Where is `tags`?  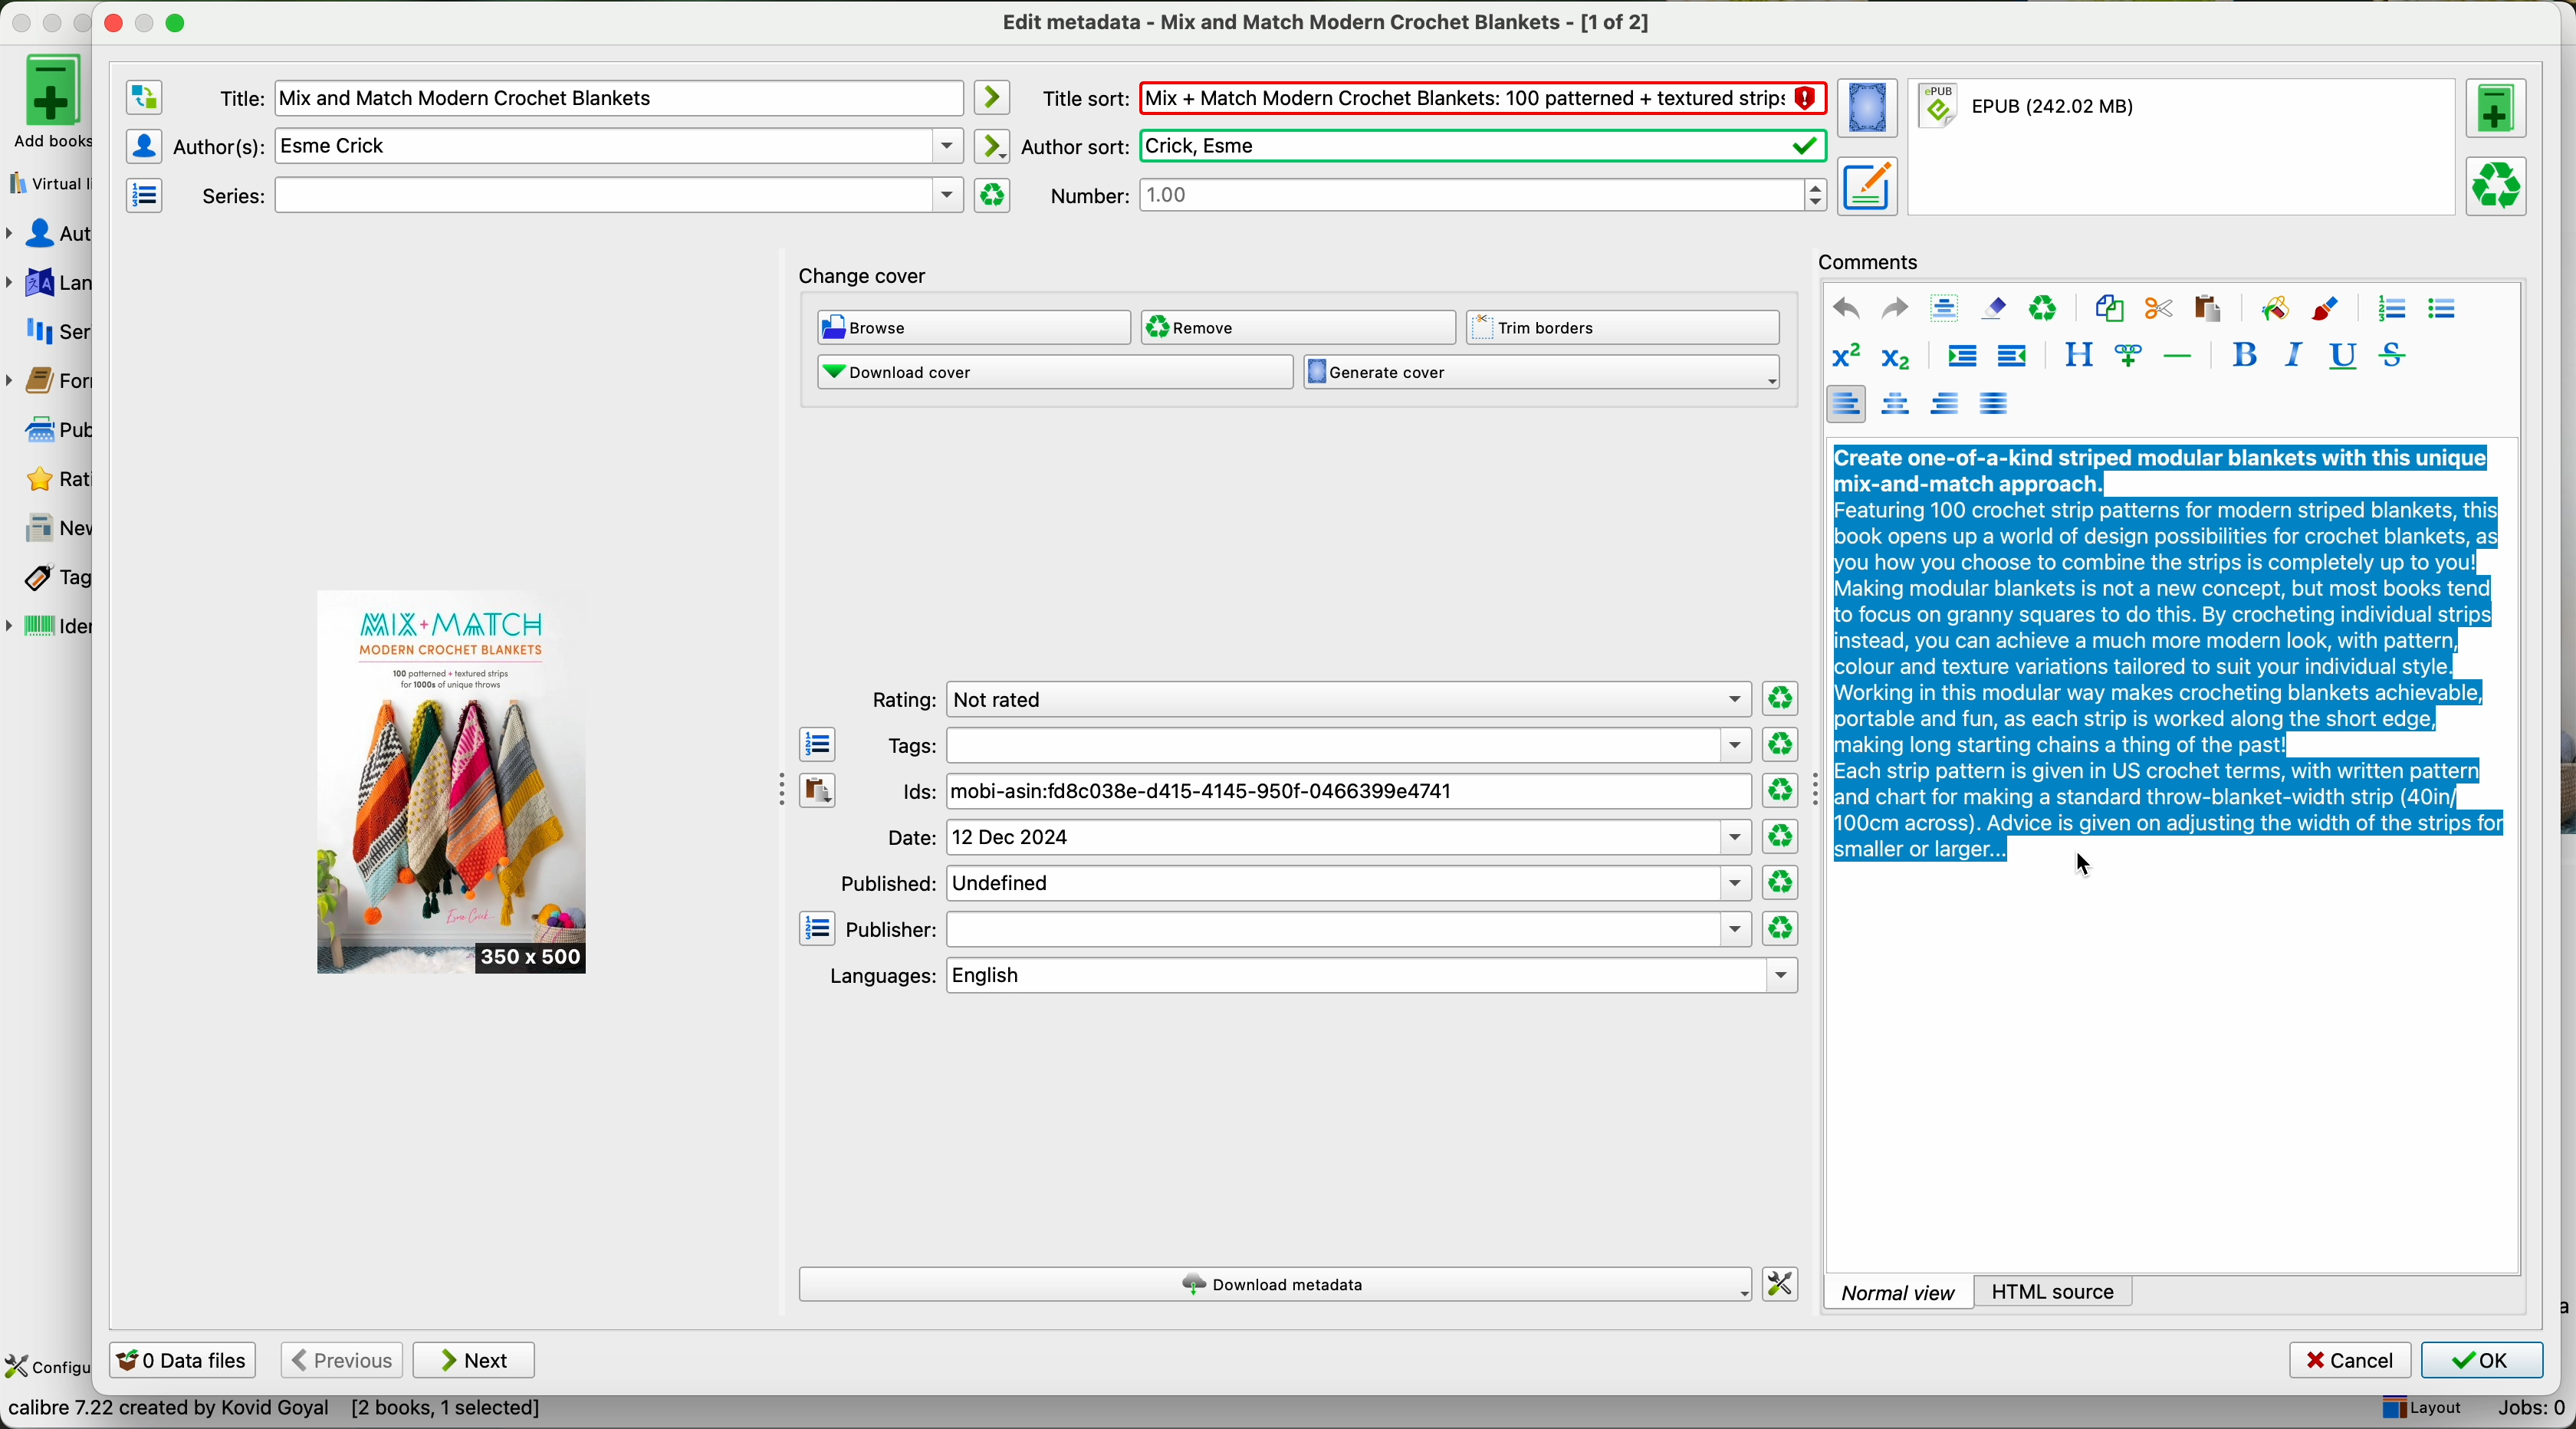
tags is located at coordinates (47, 579).